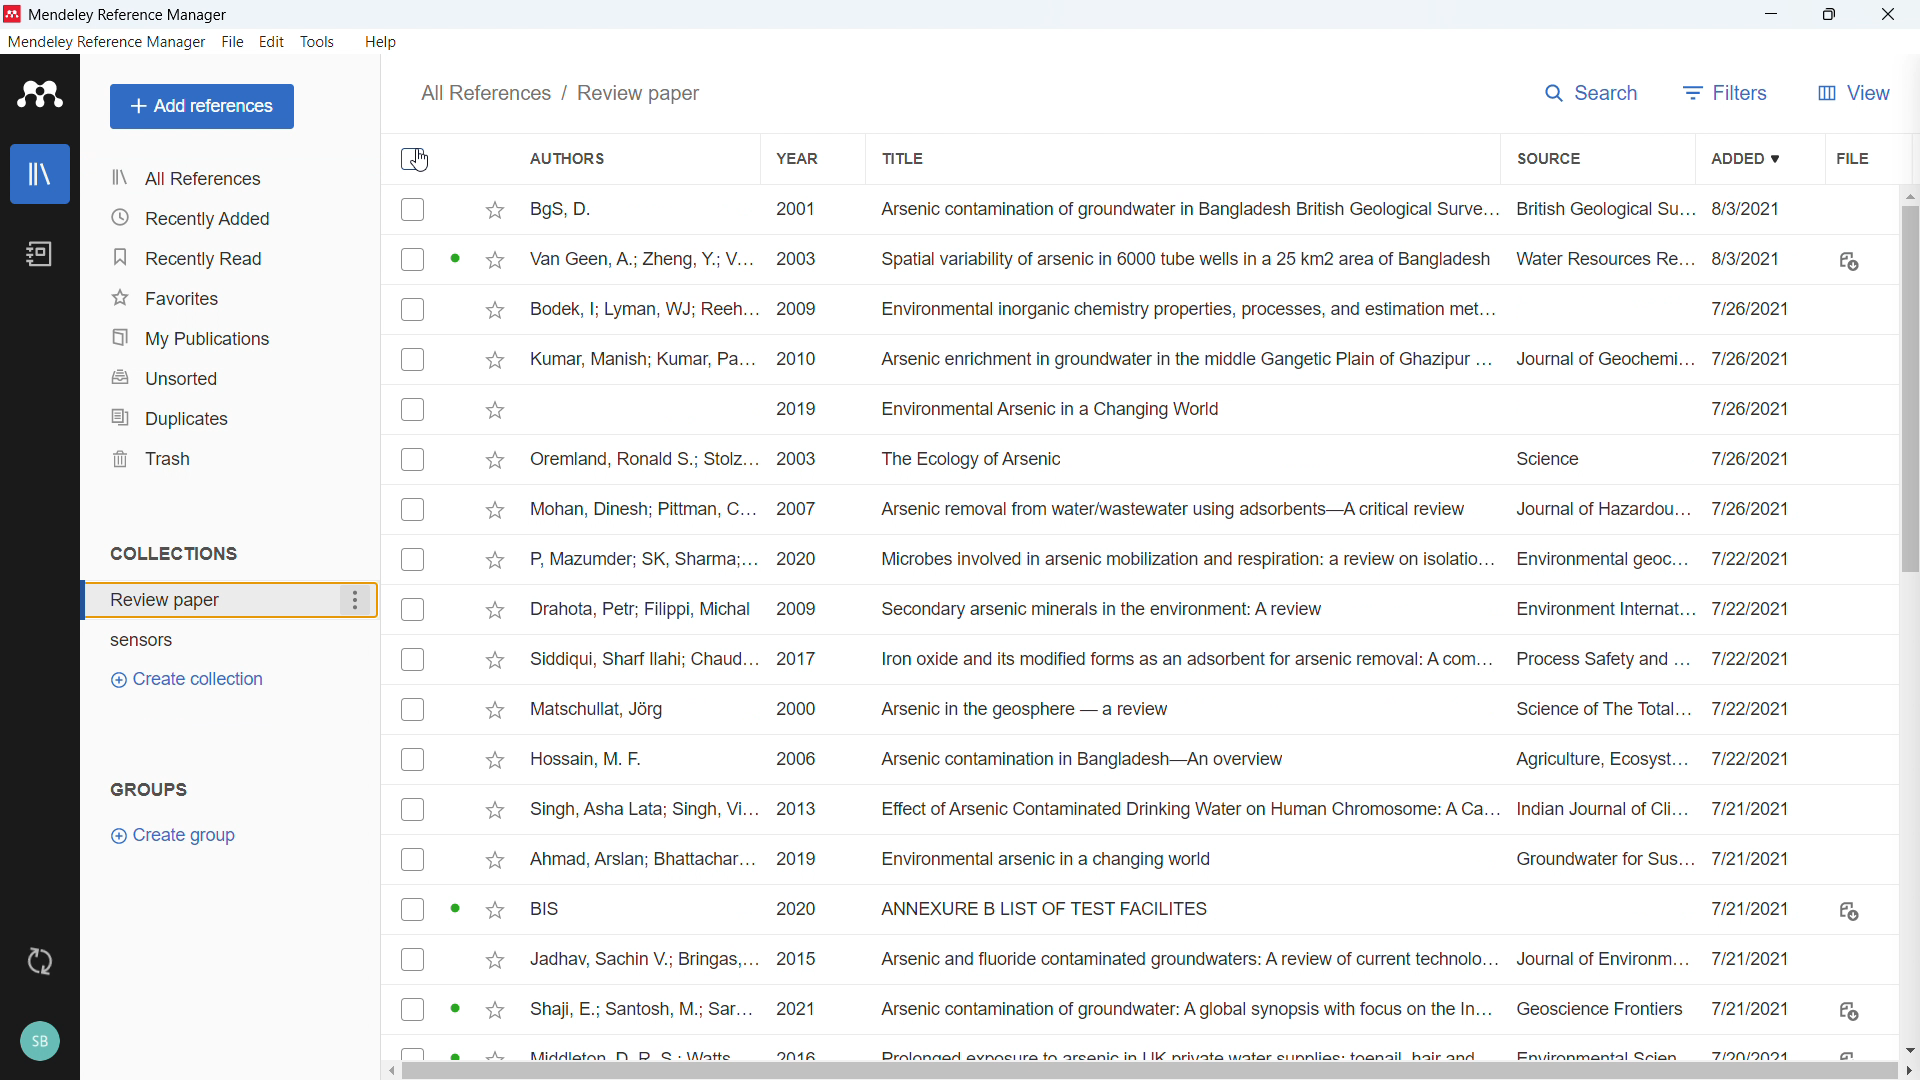 The image size is (1920, 1080). Describe the element at coordinates (1165, 460) in the screenshot. I see `Katuri, Krishna P.; Werner, ... 2014 A novel anaerobic electrochemical membrane bioreactor (AnEMBR) with con... Environmental Scien... 10/28/2024` at that location.